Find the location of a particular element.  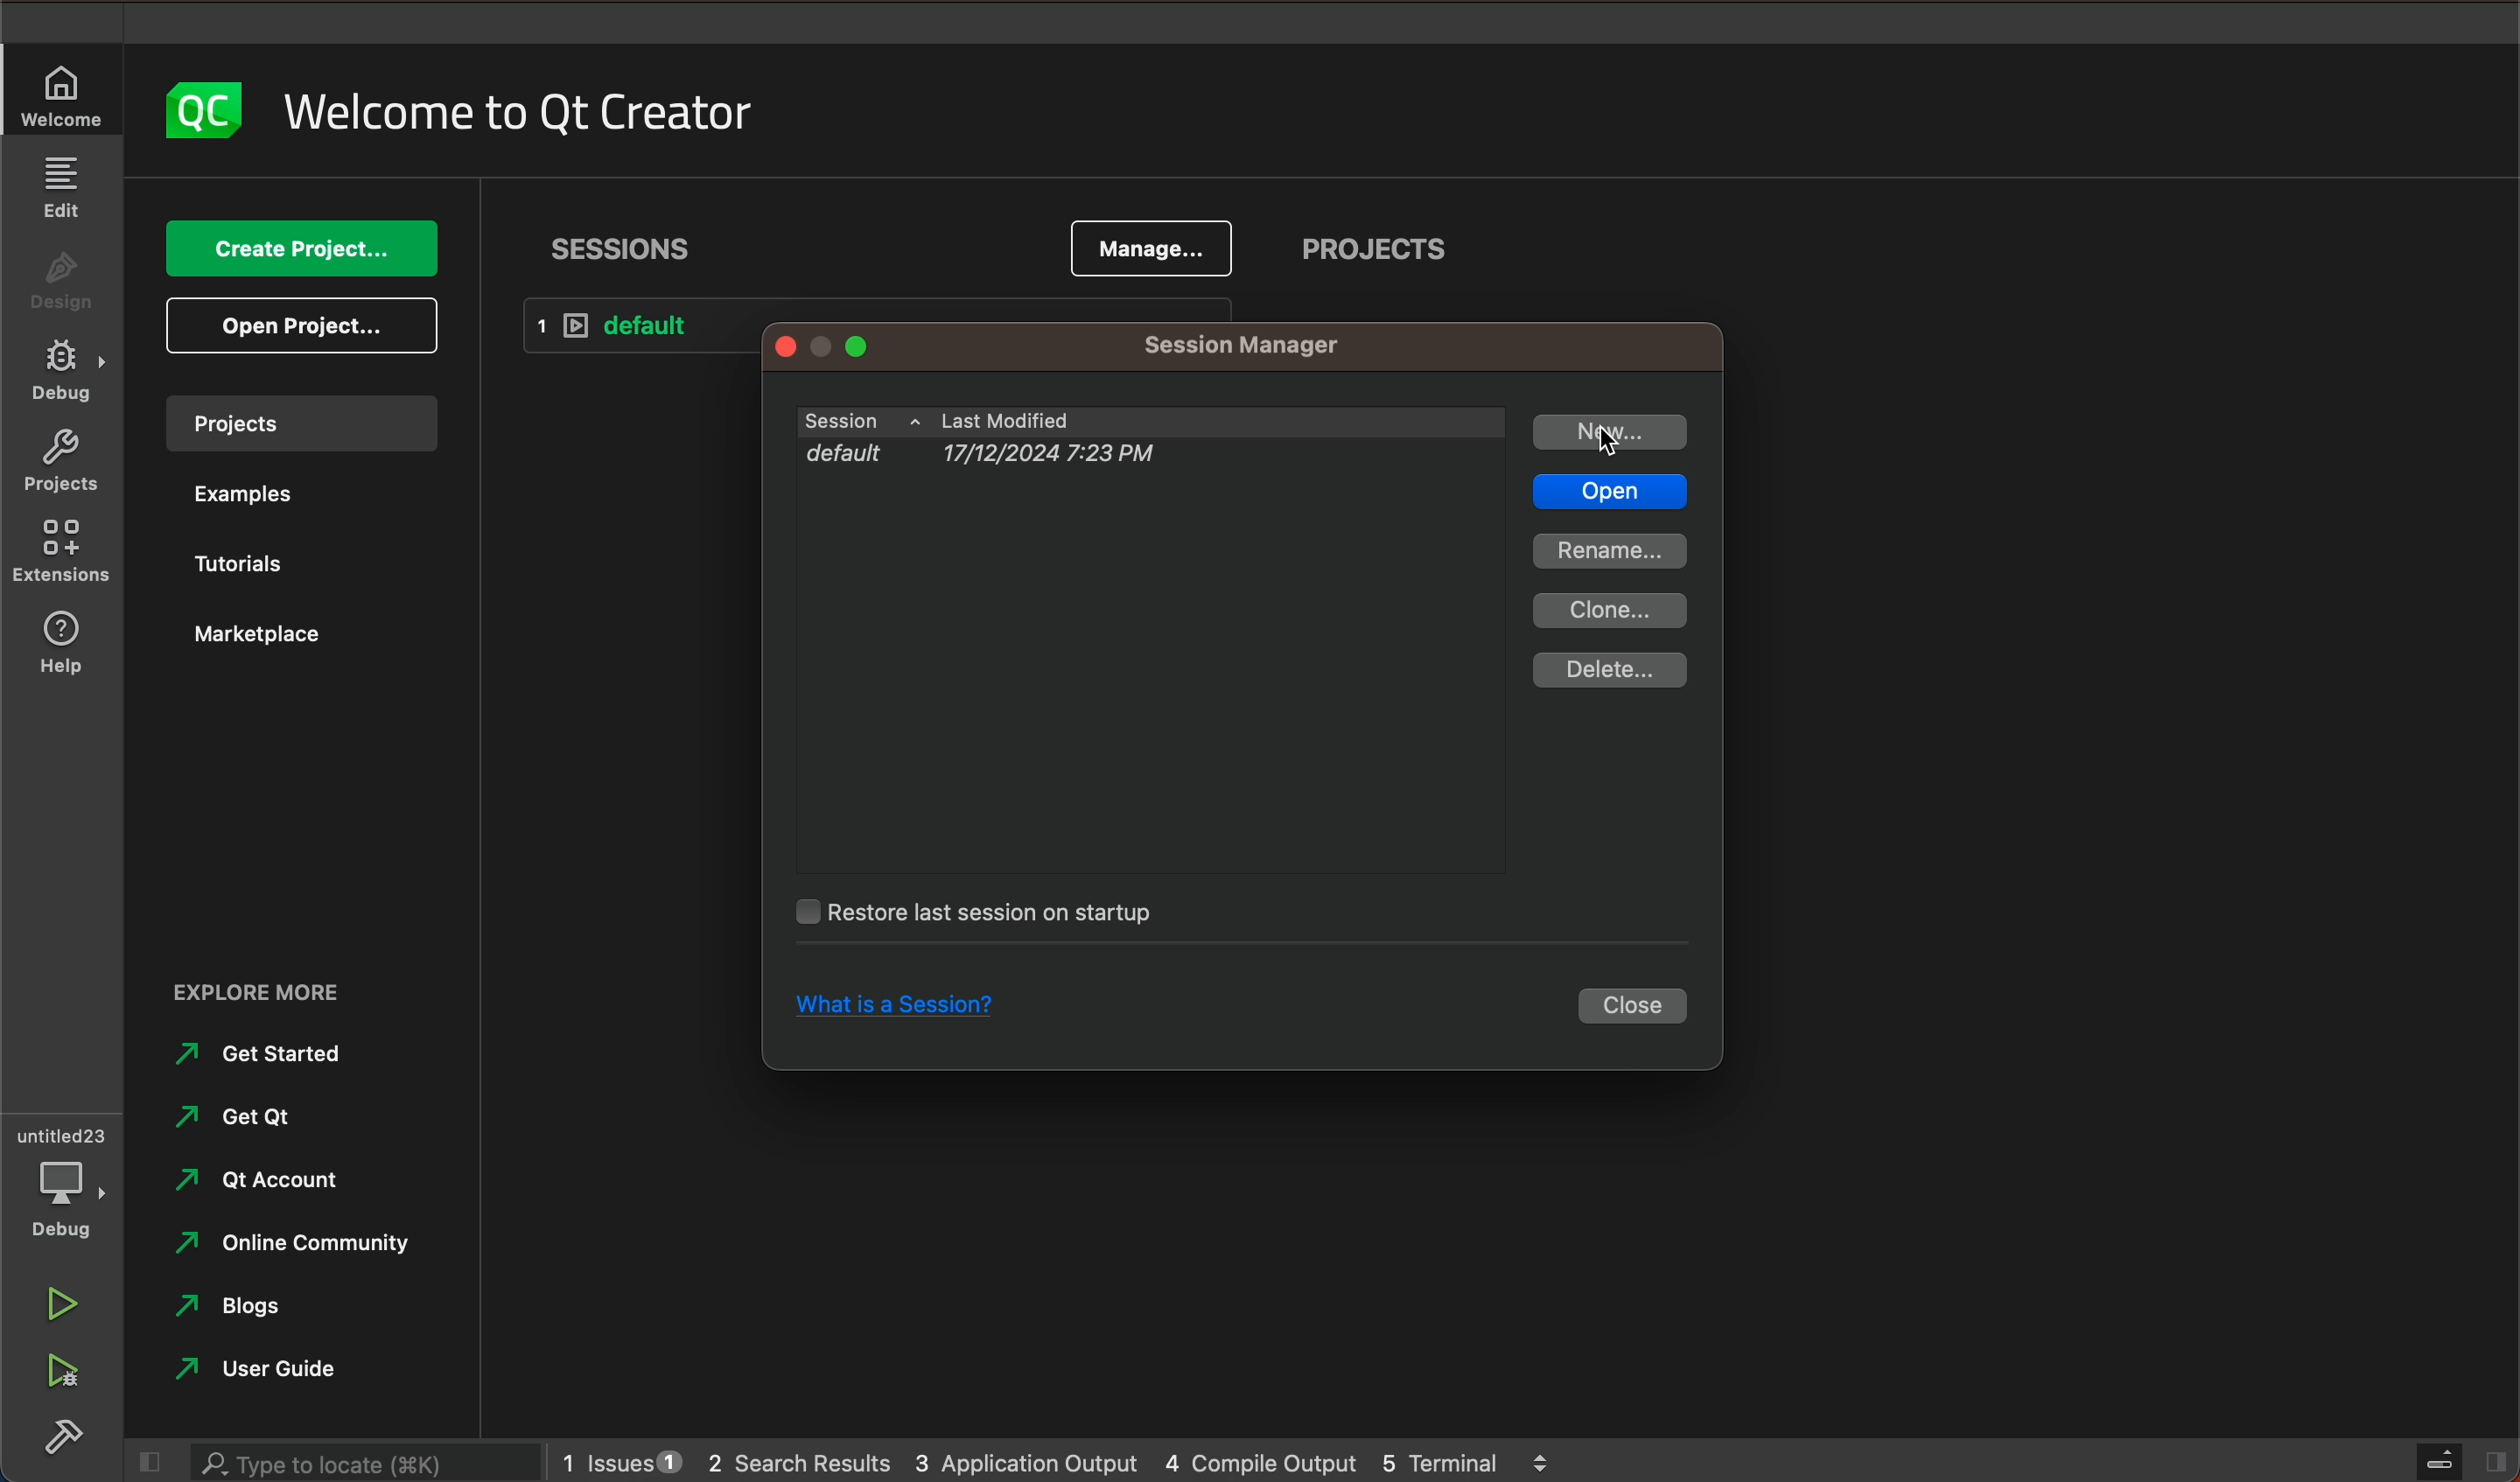

close is located at coordinates (1637, 1008).